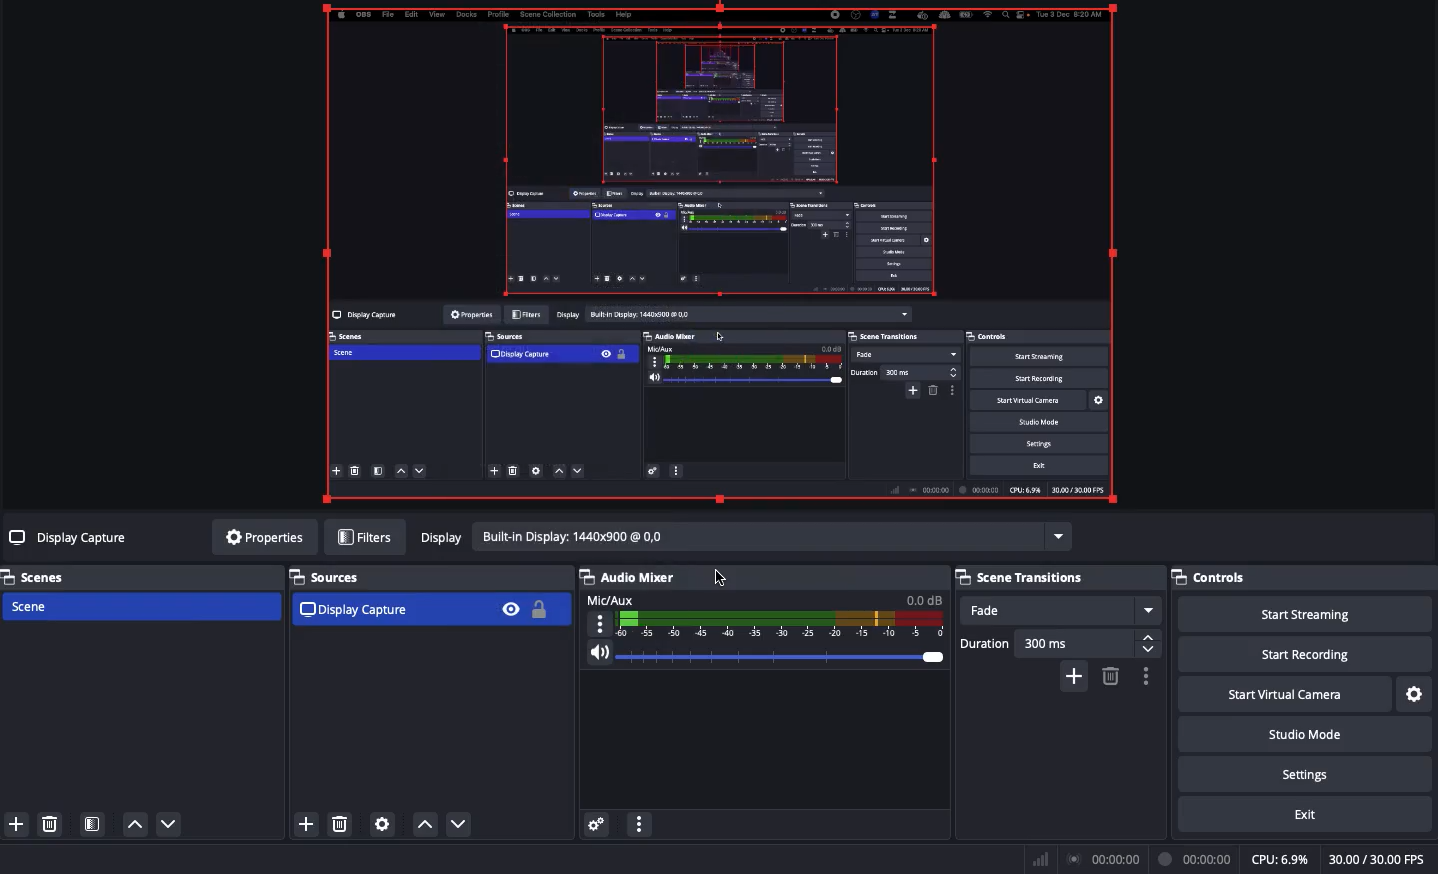 This screenshot has width=1438, height=874. I want to click on Start virtual camera, so click(1284, 697).